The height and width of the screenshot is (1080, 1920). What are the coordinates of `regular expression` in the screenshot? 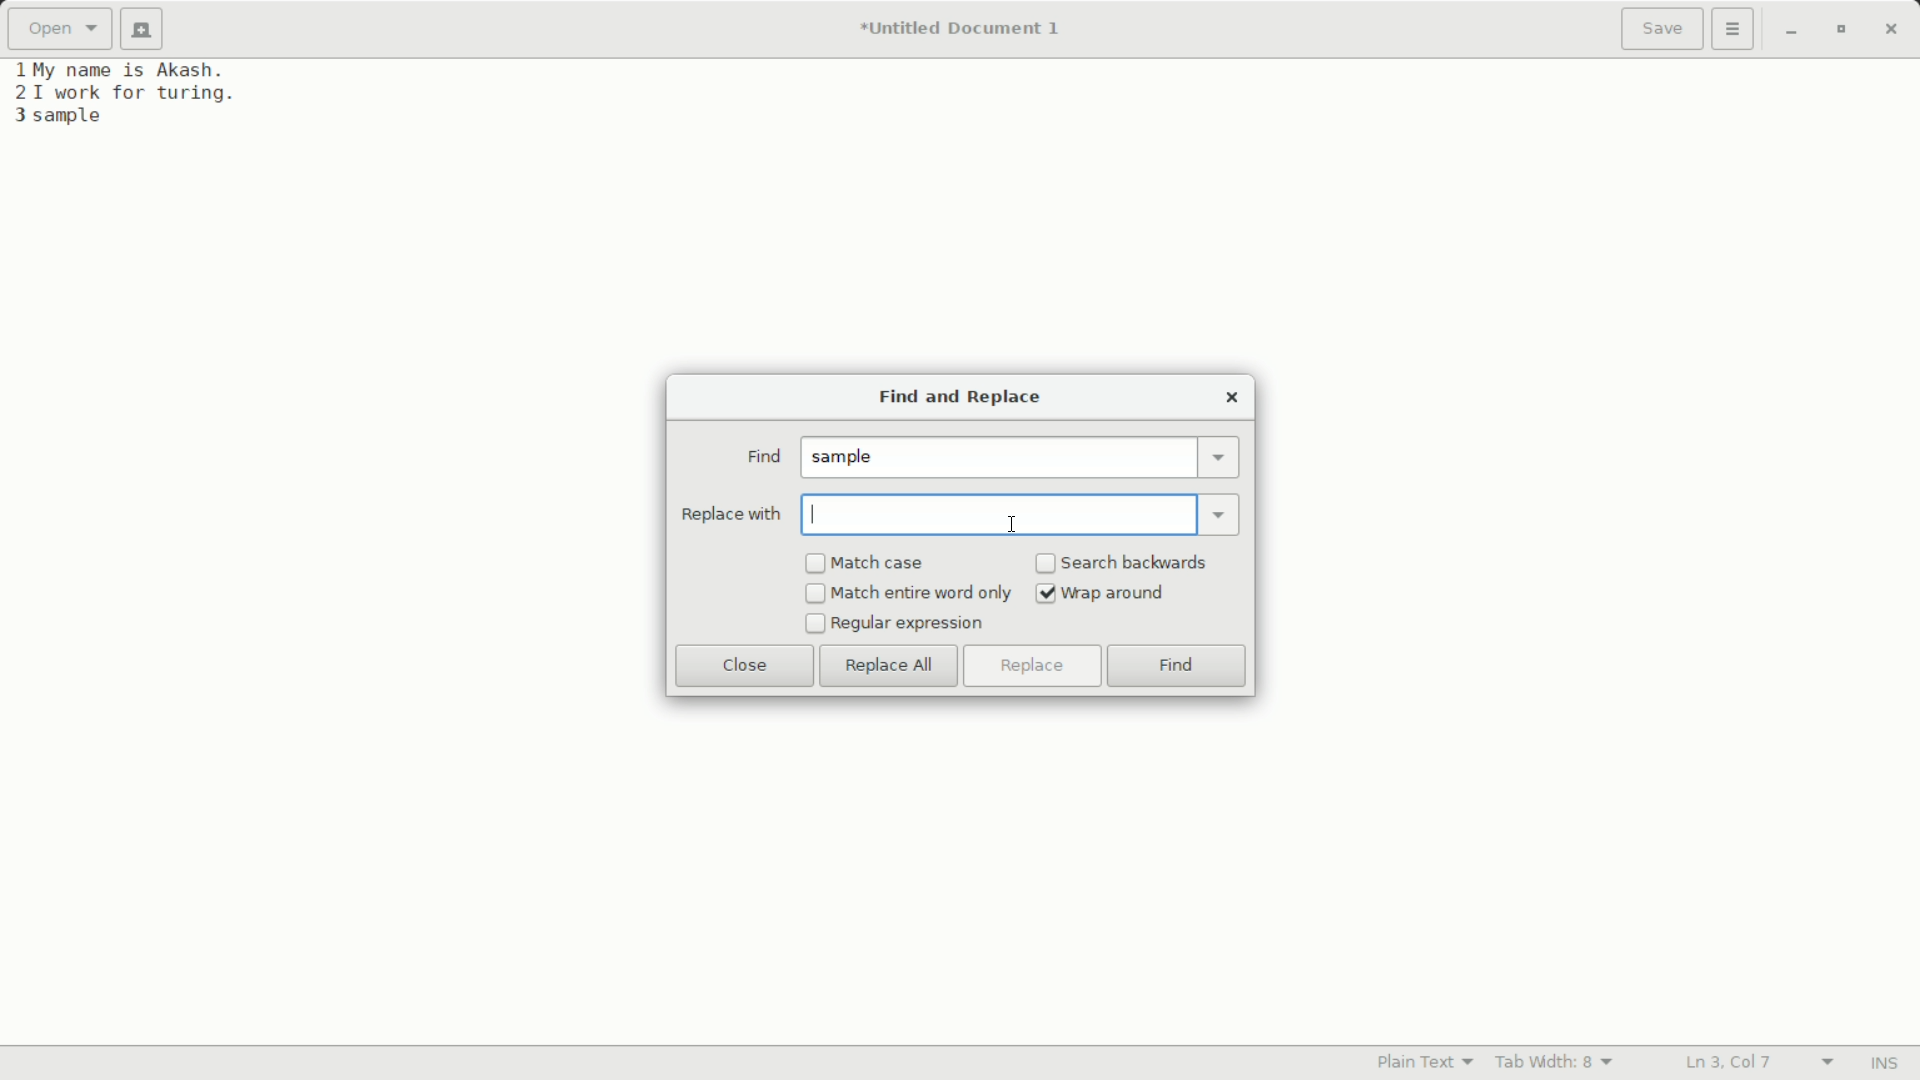 It's located at (909, 624).